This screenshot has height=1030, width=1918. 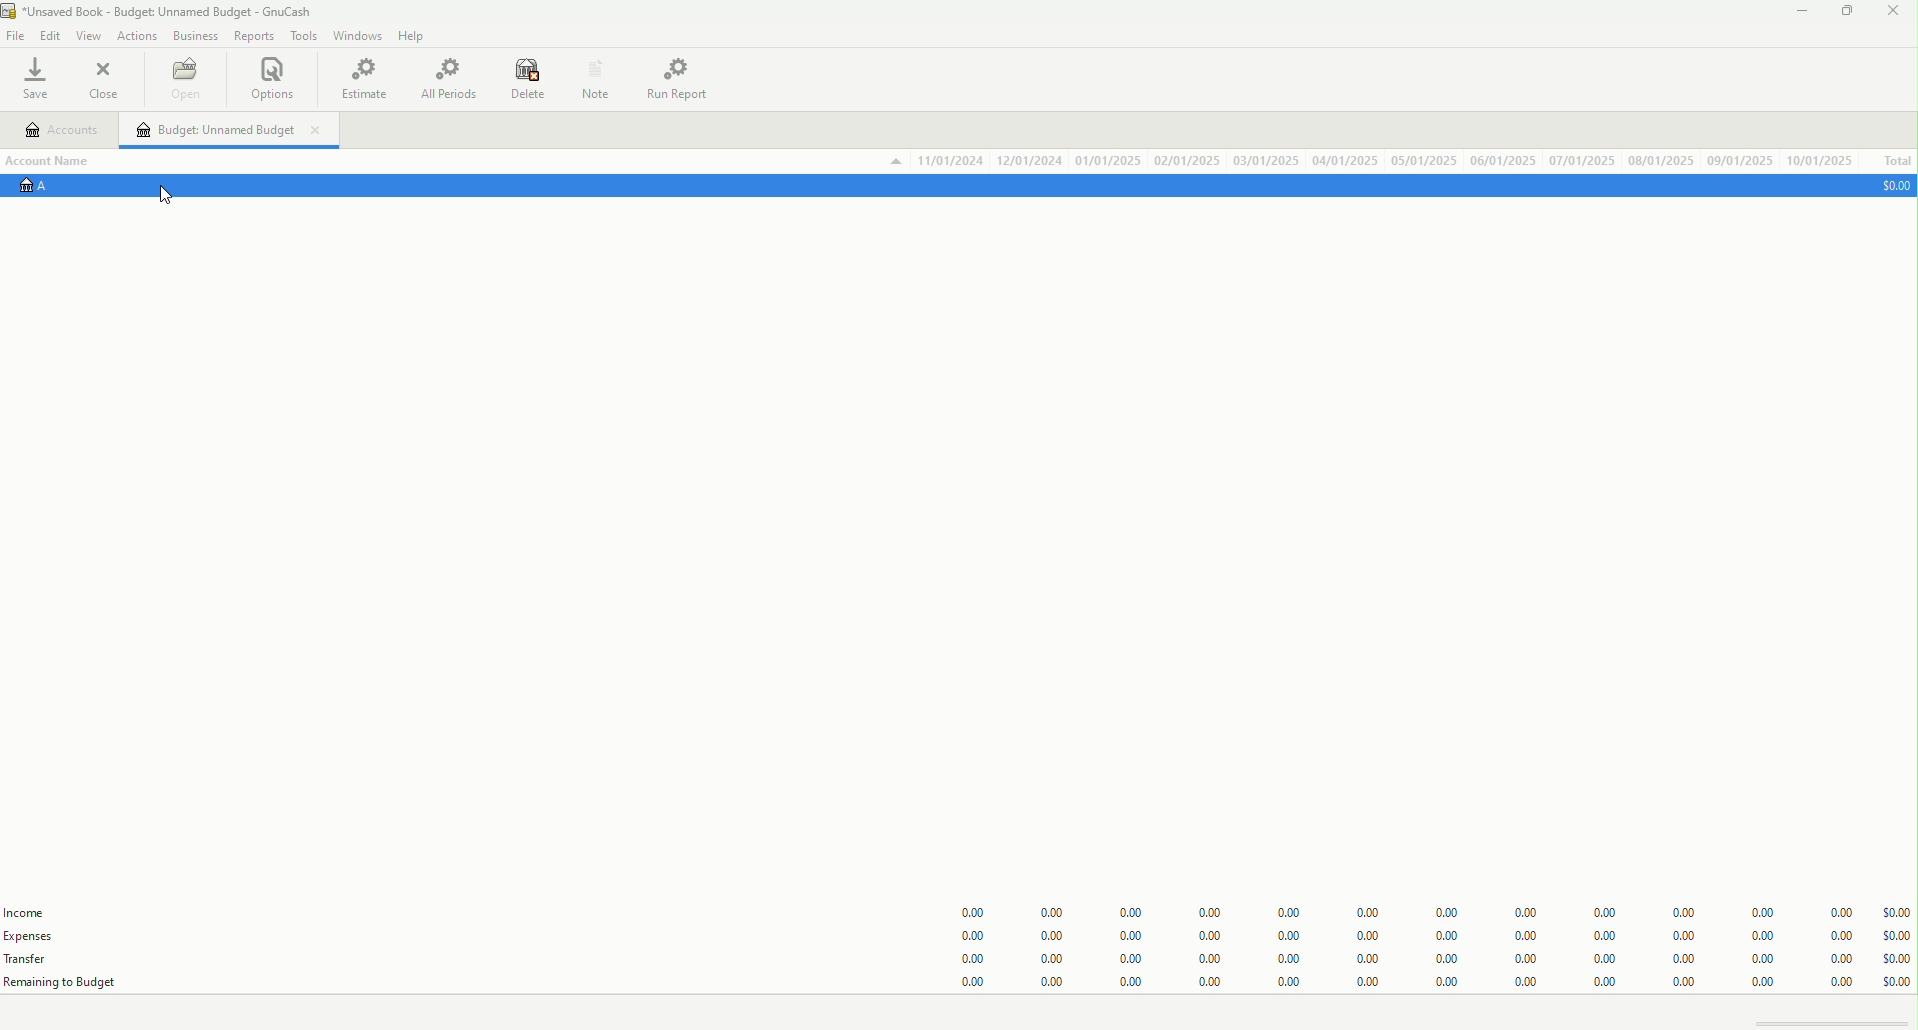 I want to click on Delete, so click(x=520, y=77).